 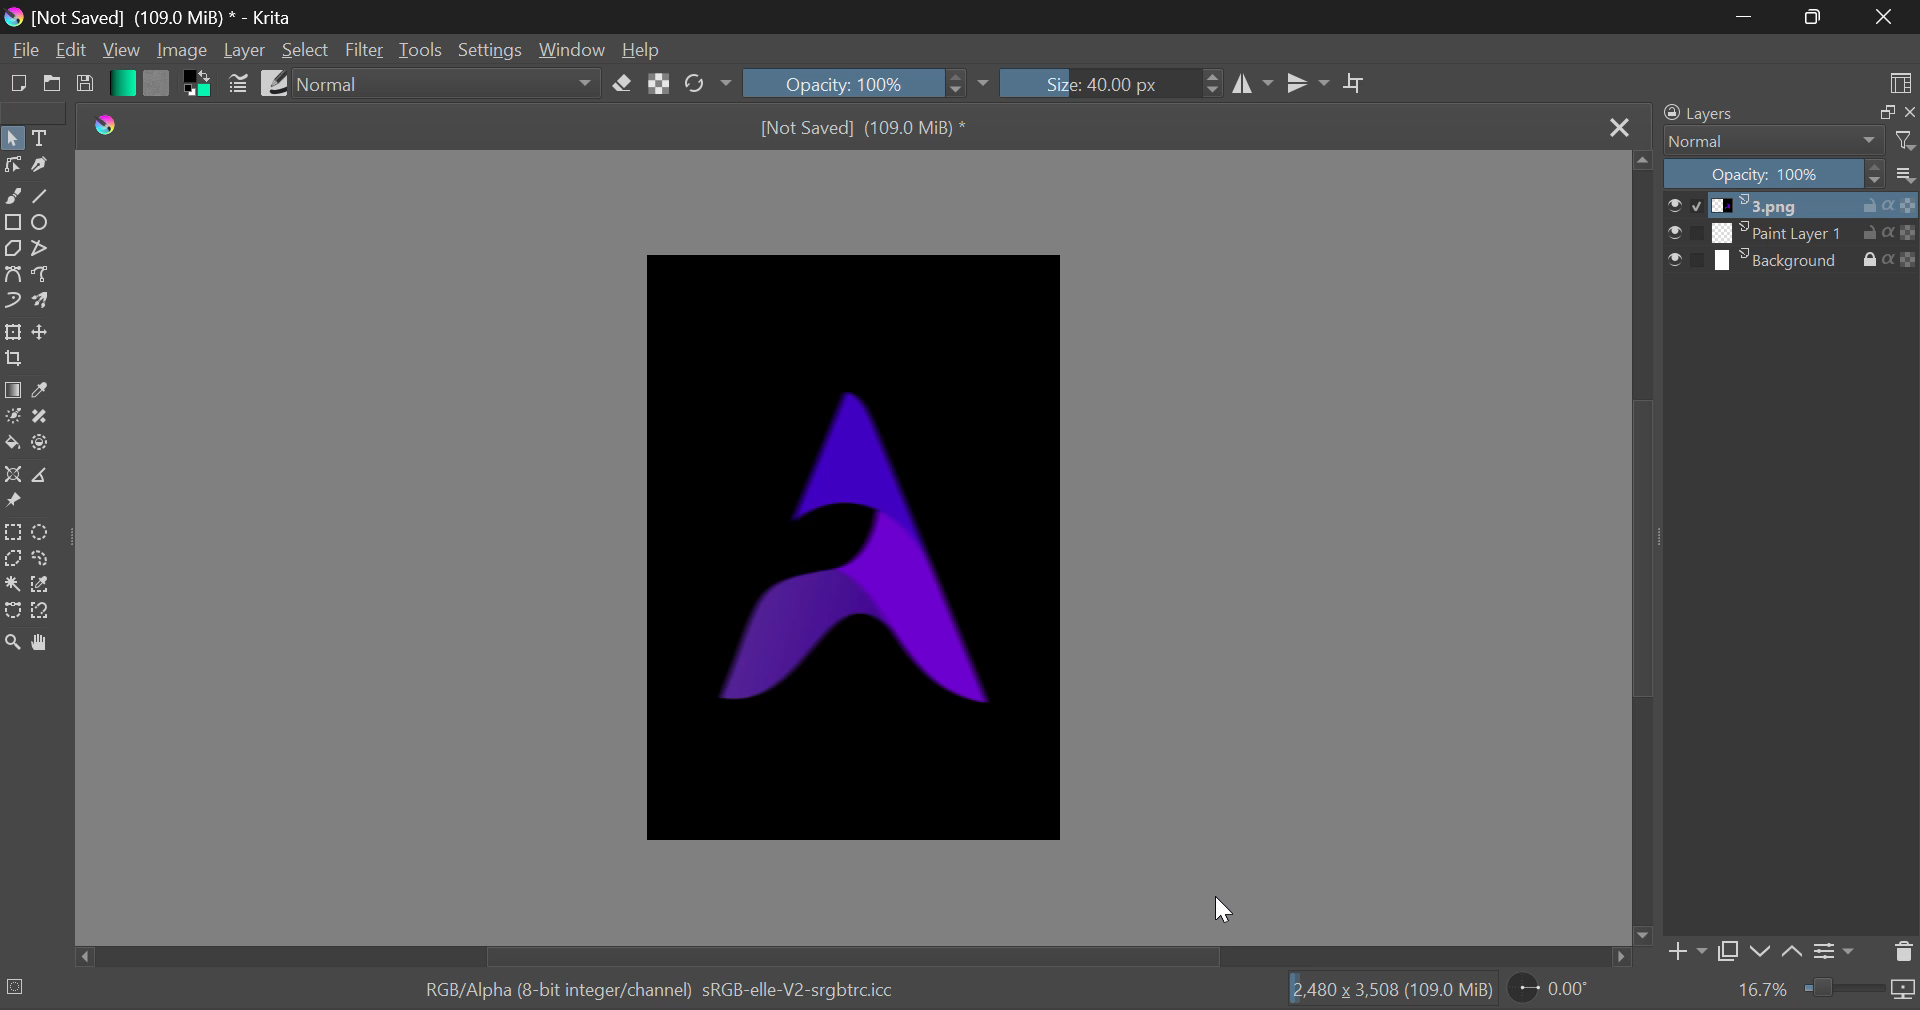 I want to click on Layer, so click(x=245, y=50).